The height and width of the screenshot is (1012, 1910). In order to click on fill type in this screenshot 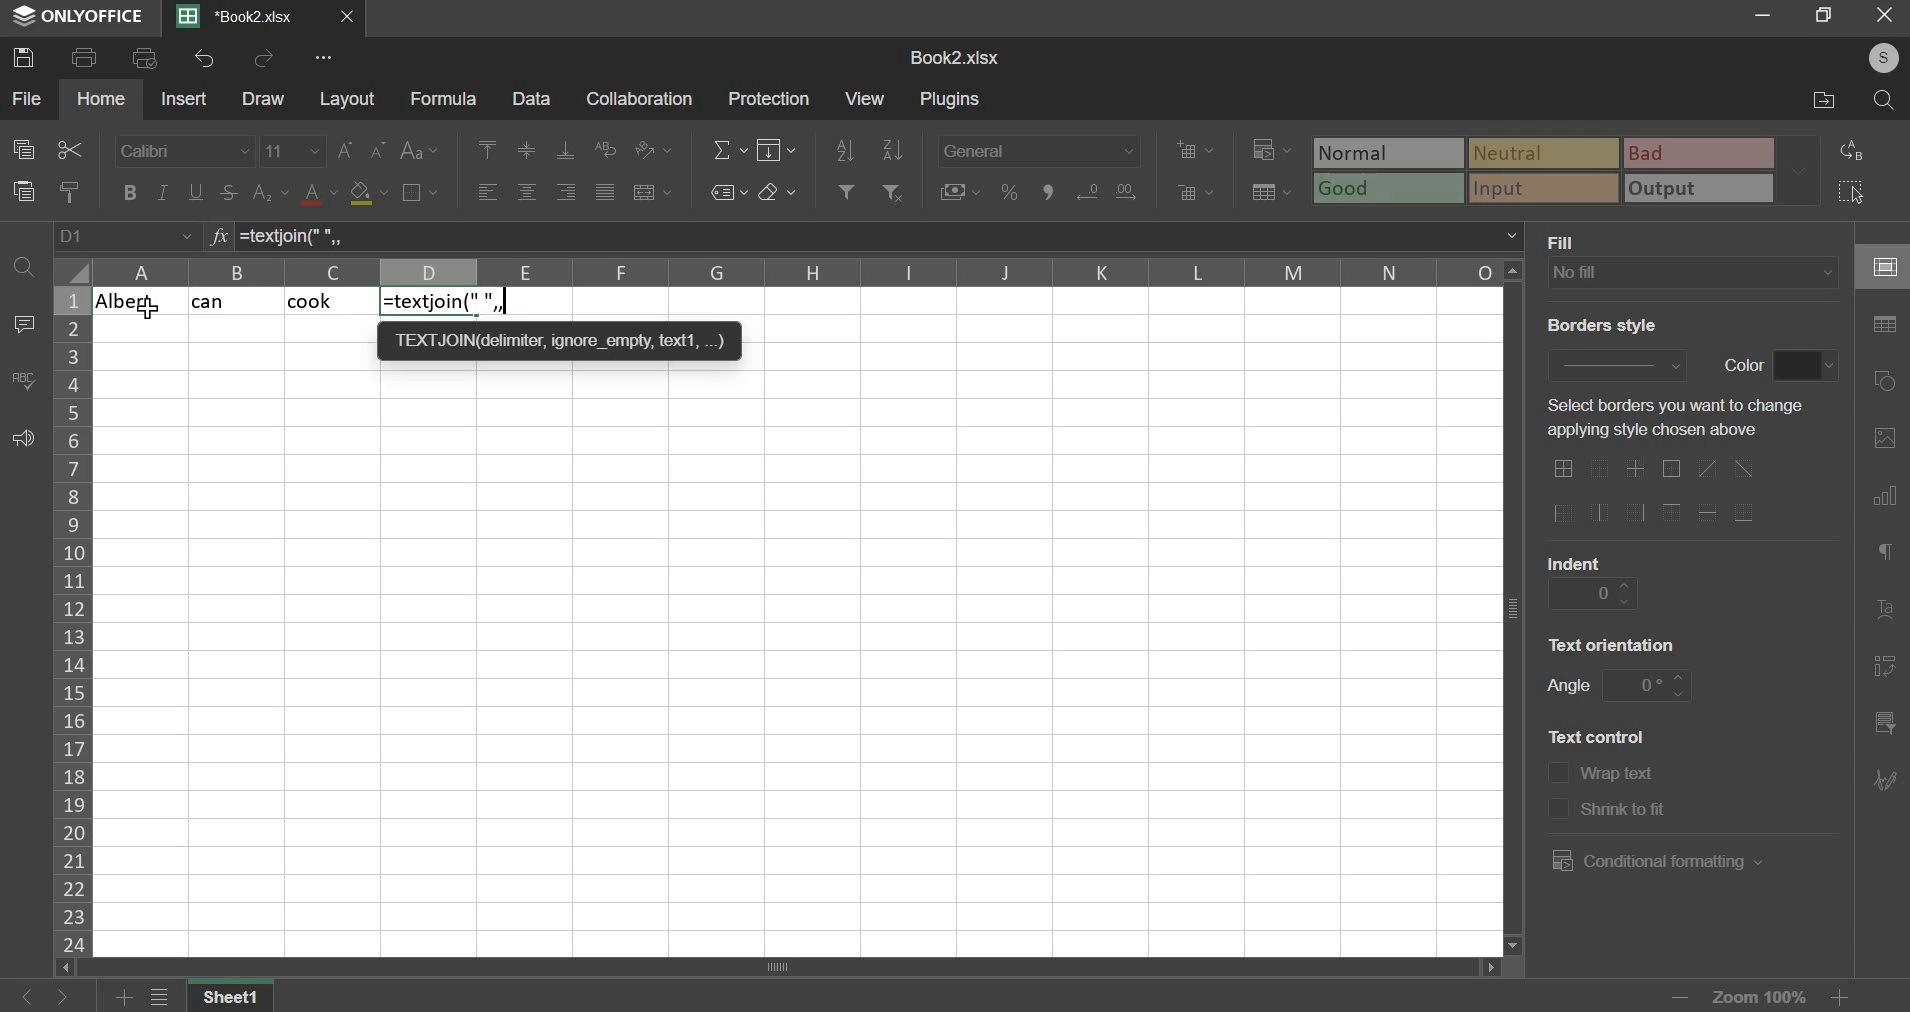, I will do `click(1693, 273)`.